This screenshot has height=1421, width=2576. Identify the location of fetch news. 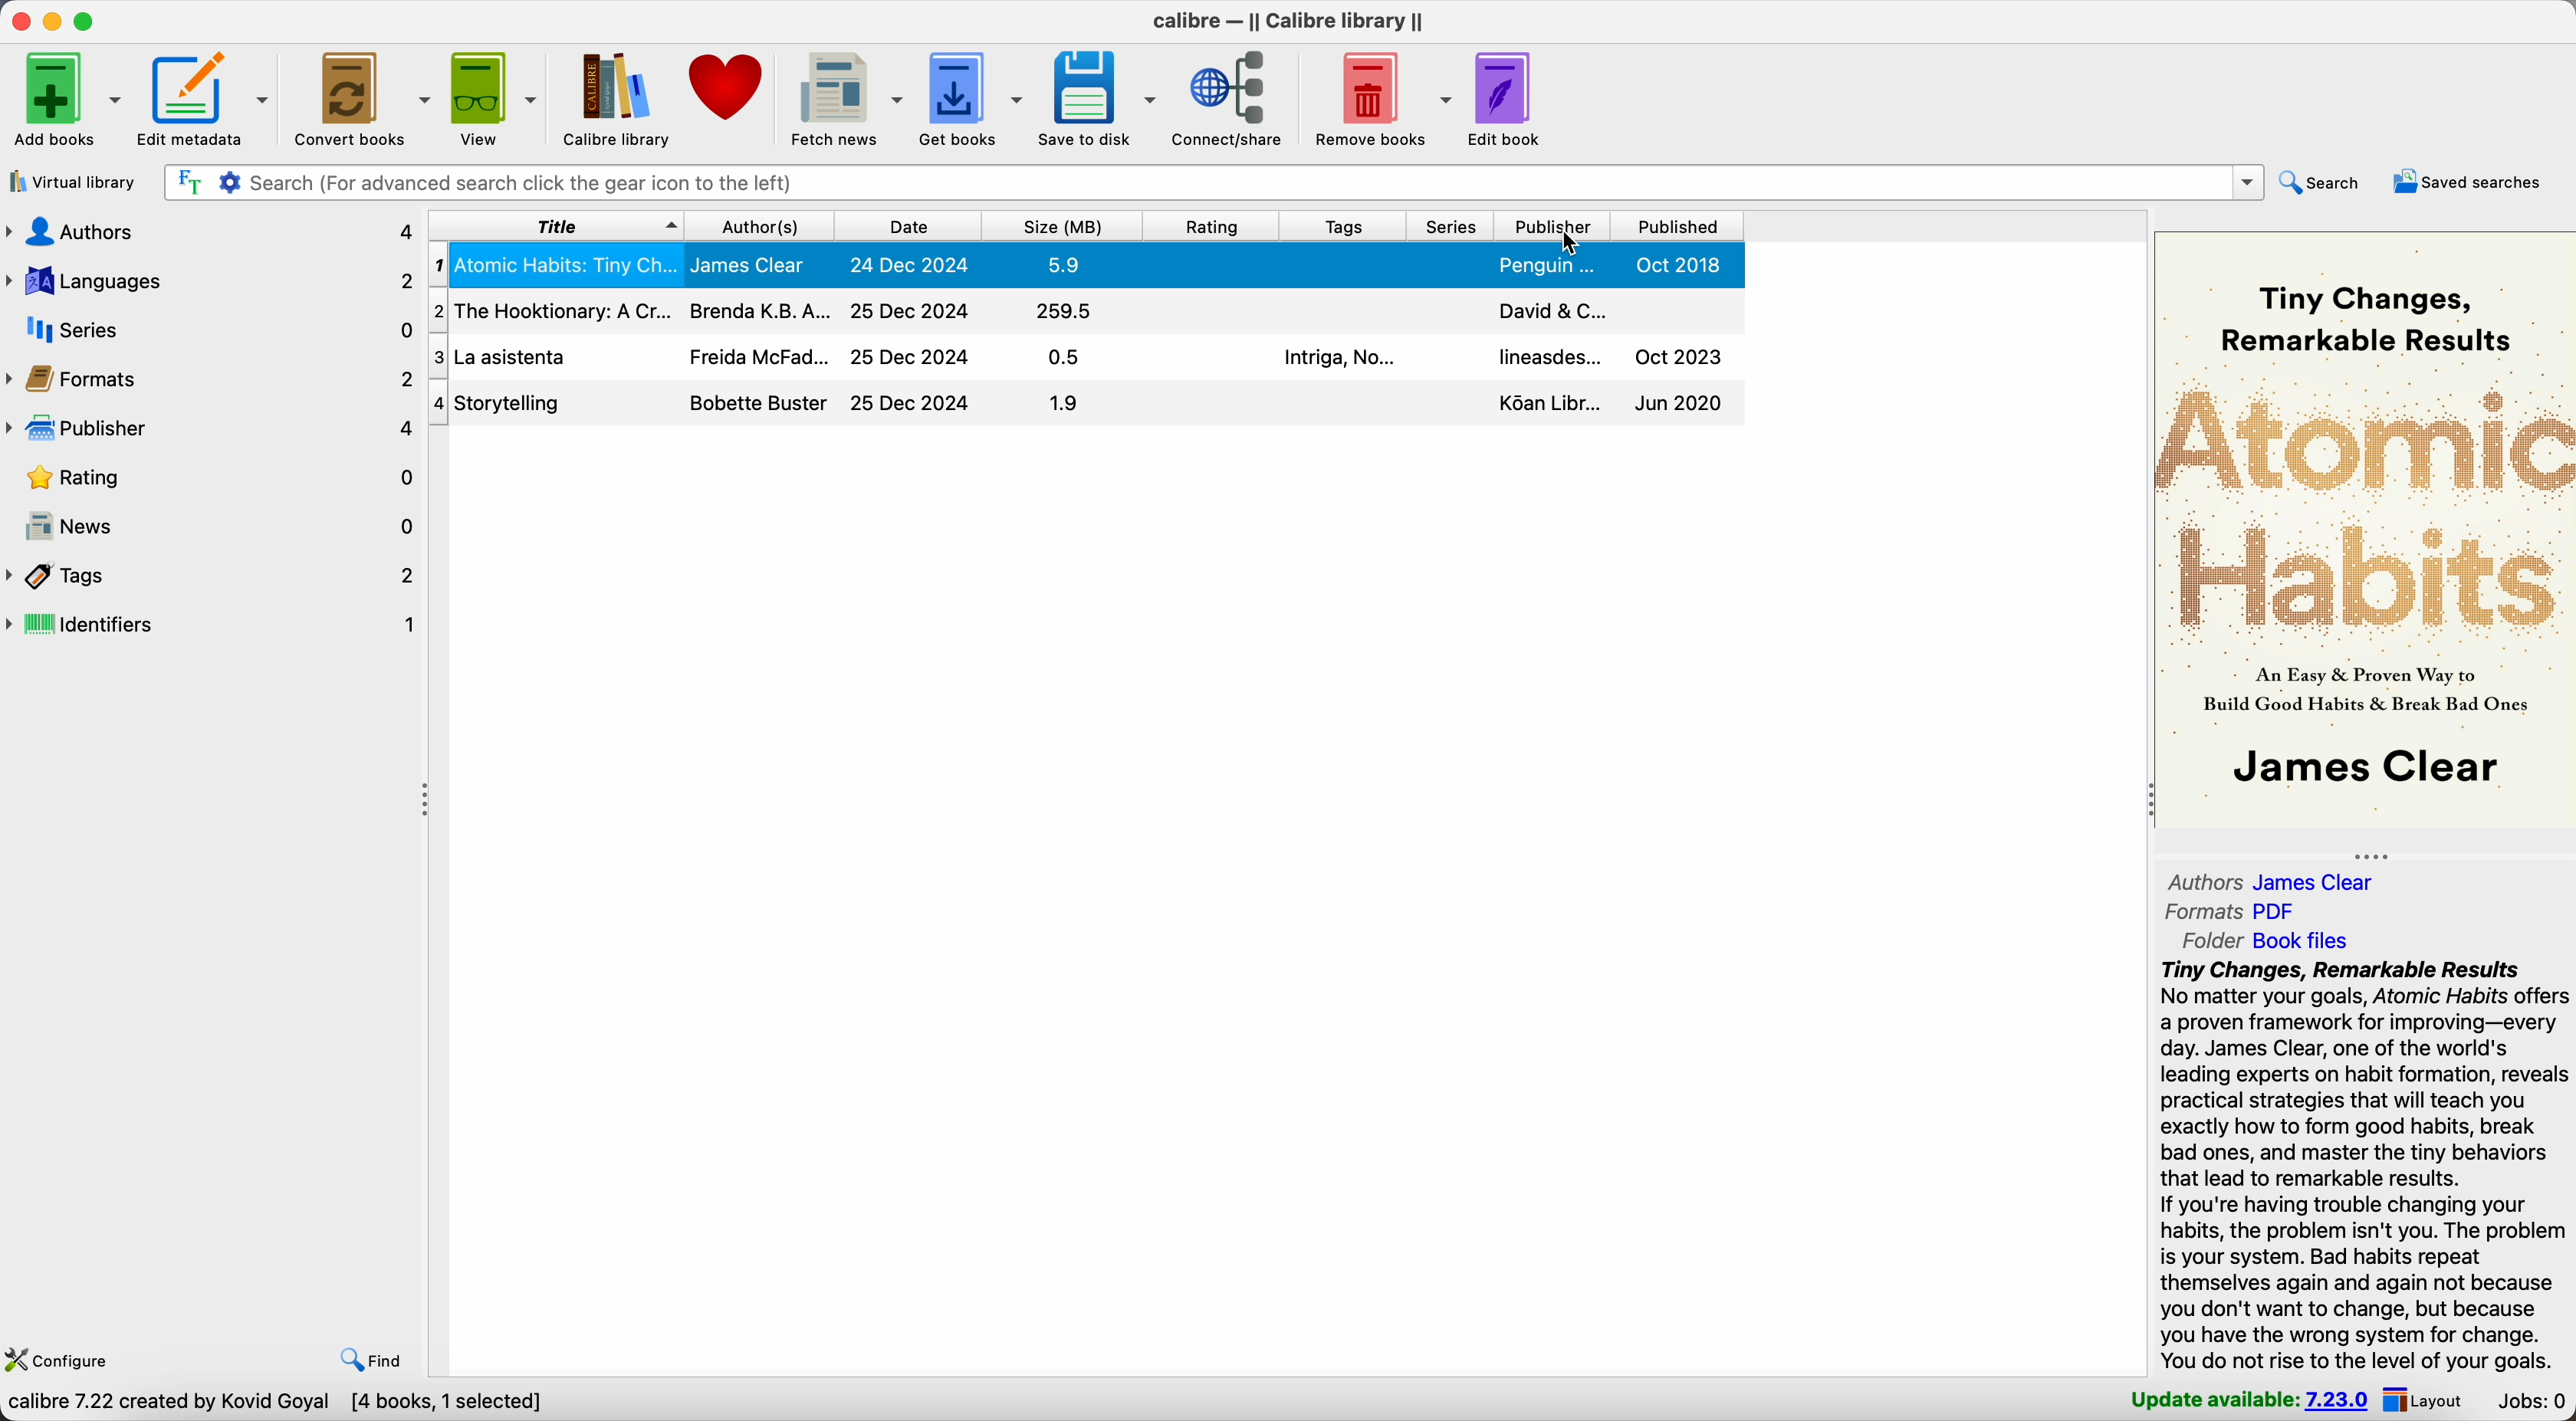
(847, 98).